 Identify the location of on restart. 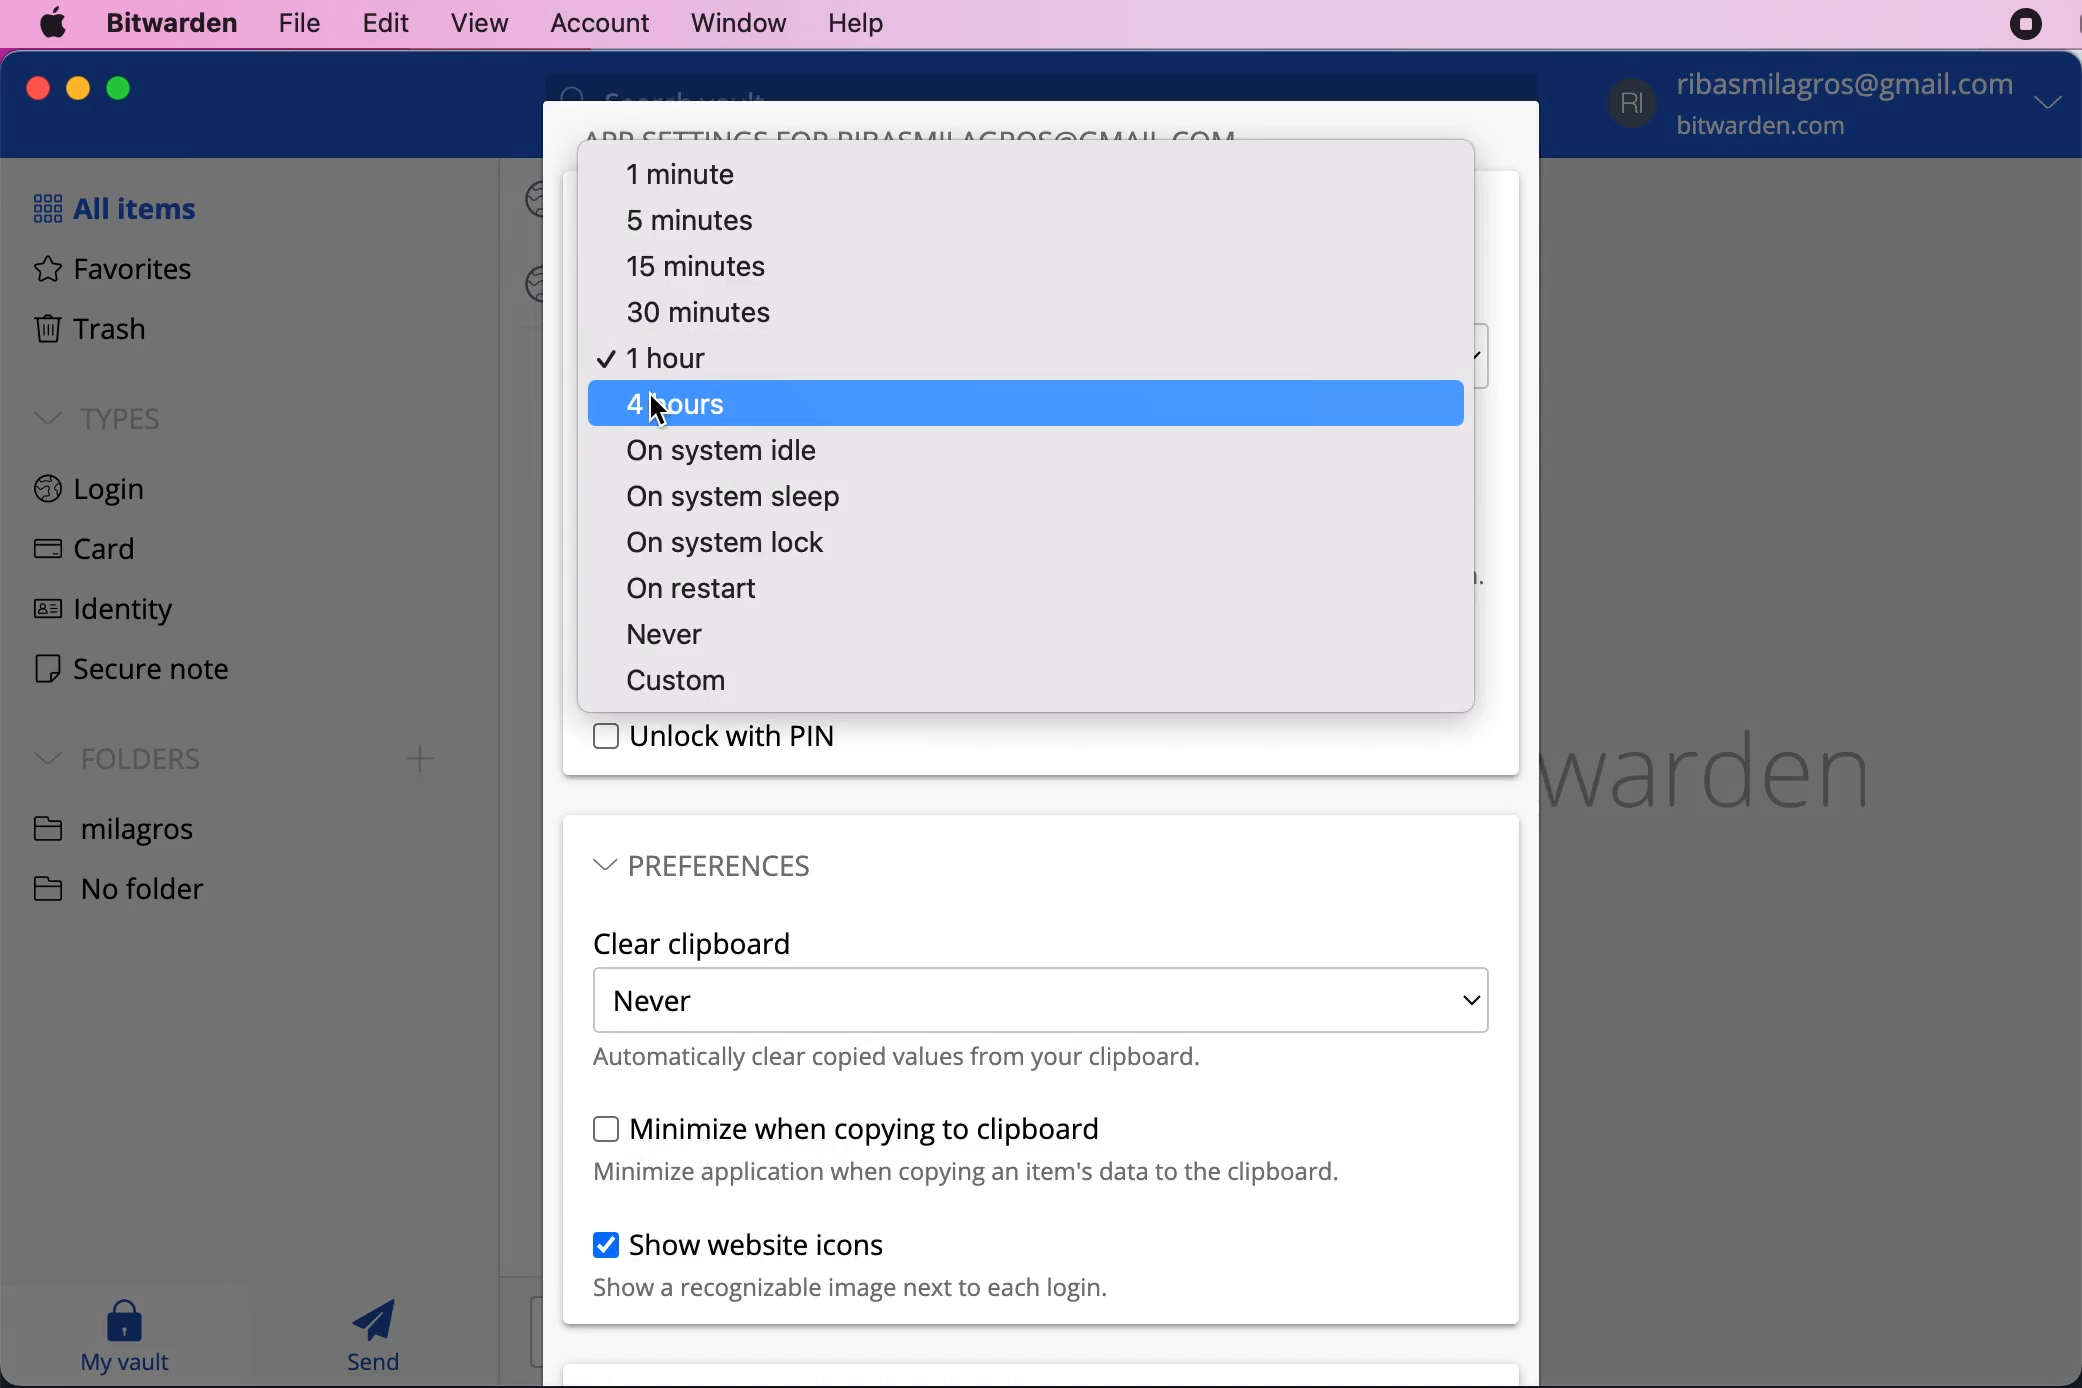
(700, 589).